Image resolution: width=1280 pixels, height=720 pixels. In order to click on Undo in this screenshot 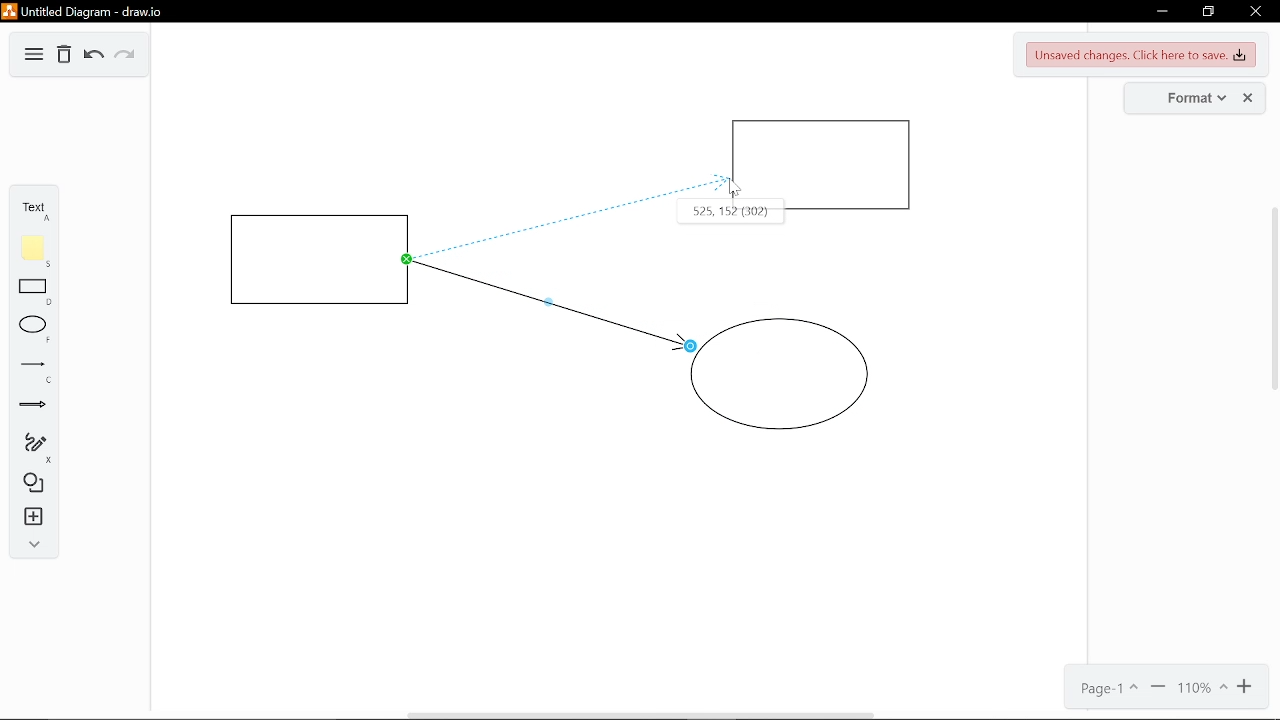, I will do `click(94, 57)`.